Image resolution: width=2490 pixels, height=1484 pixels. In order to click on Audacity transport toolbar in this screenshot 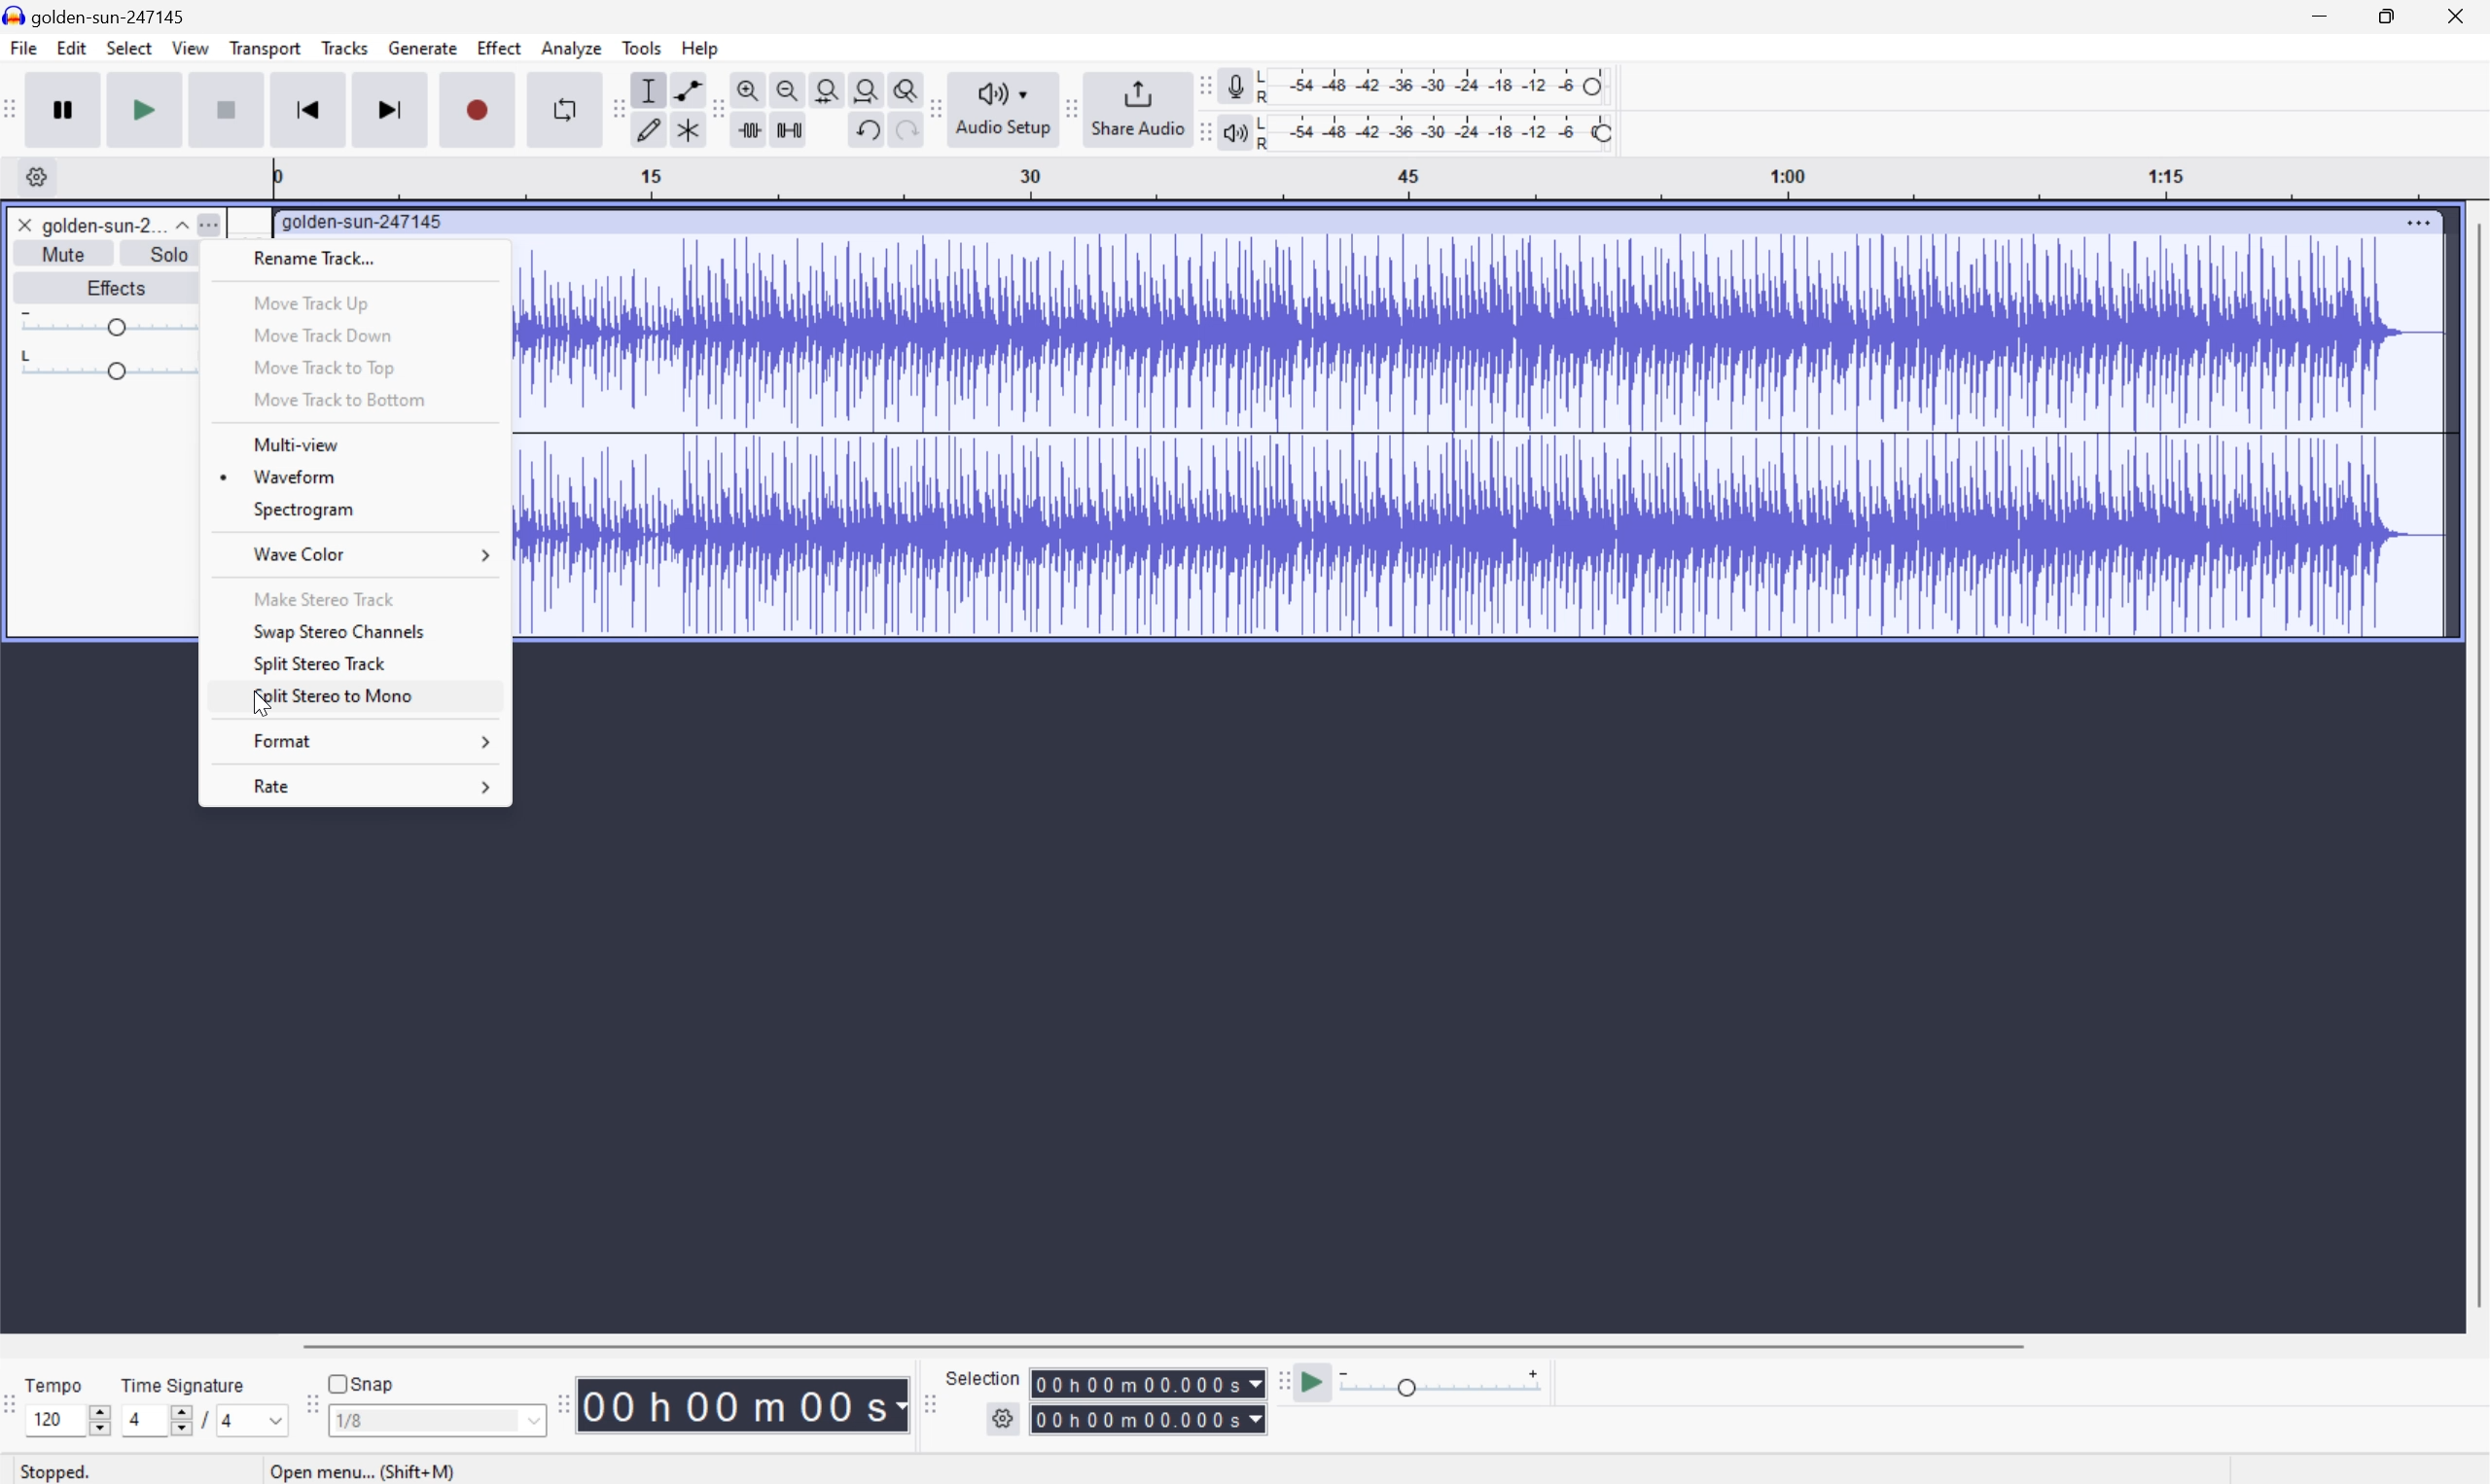, I will do `click(17, 111)`.